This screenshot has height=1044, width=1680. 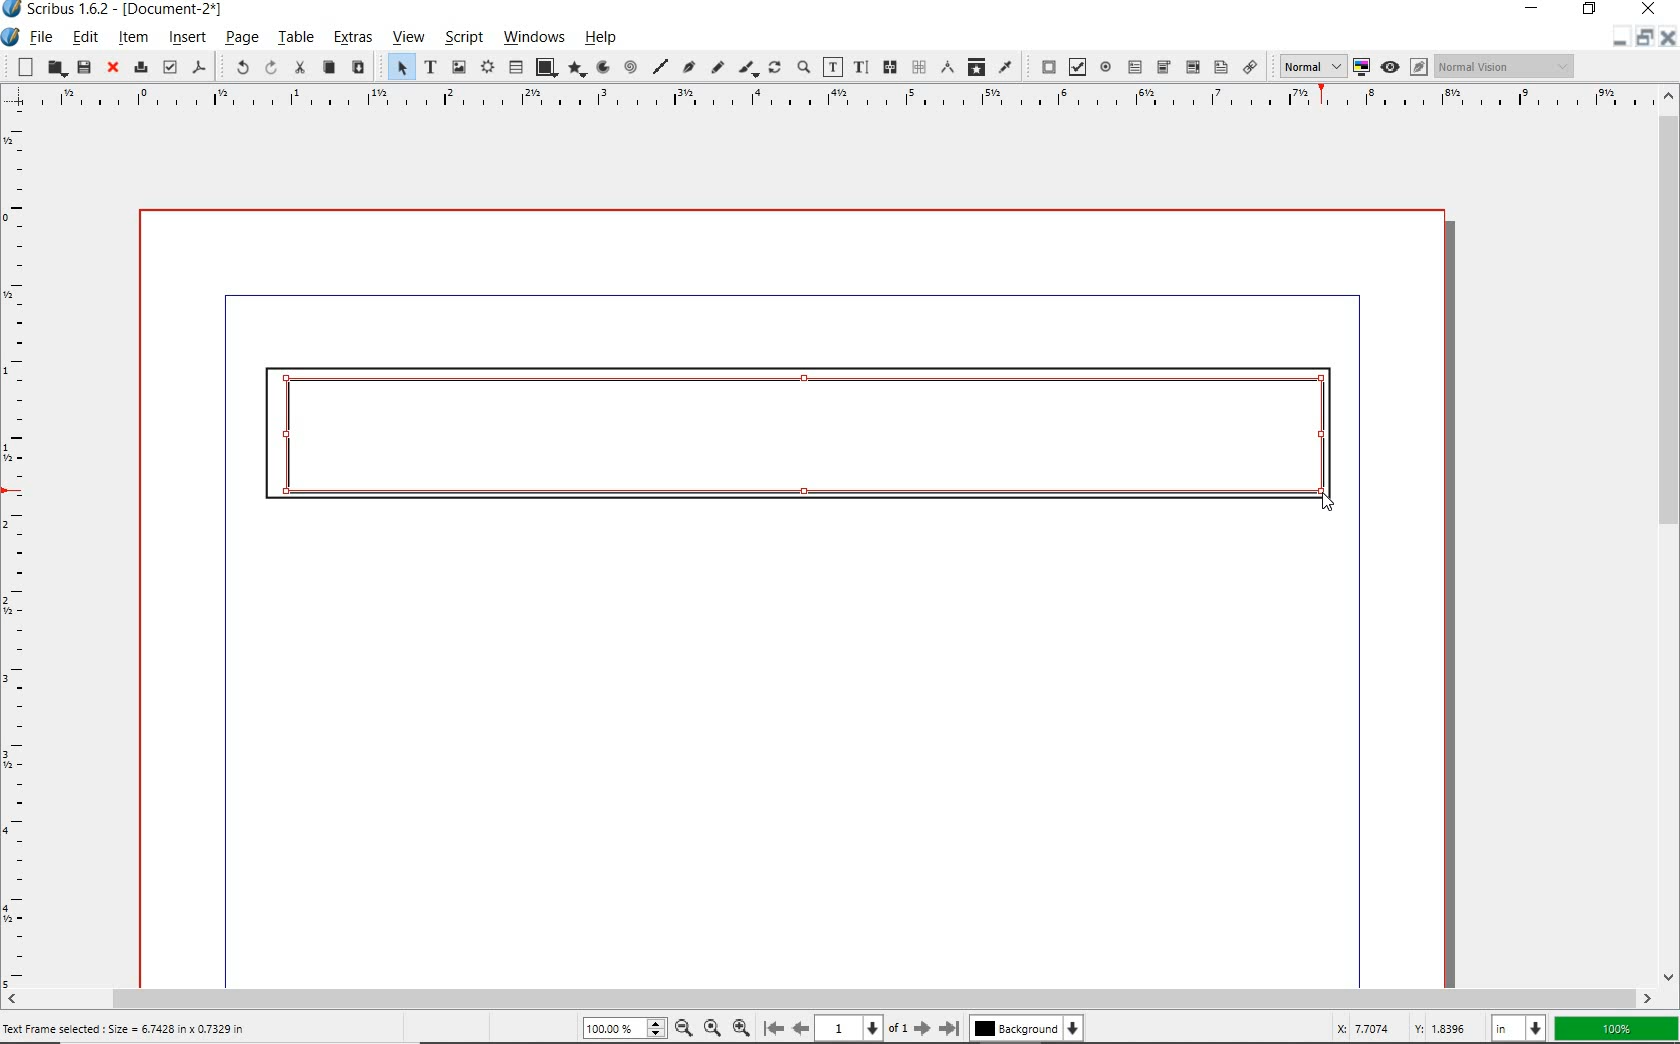 What do you see at coordinates (1321, 501) in the screenshot?
I see `cursor` at bounding box center [1321, 501].